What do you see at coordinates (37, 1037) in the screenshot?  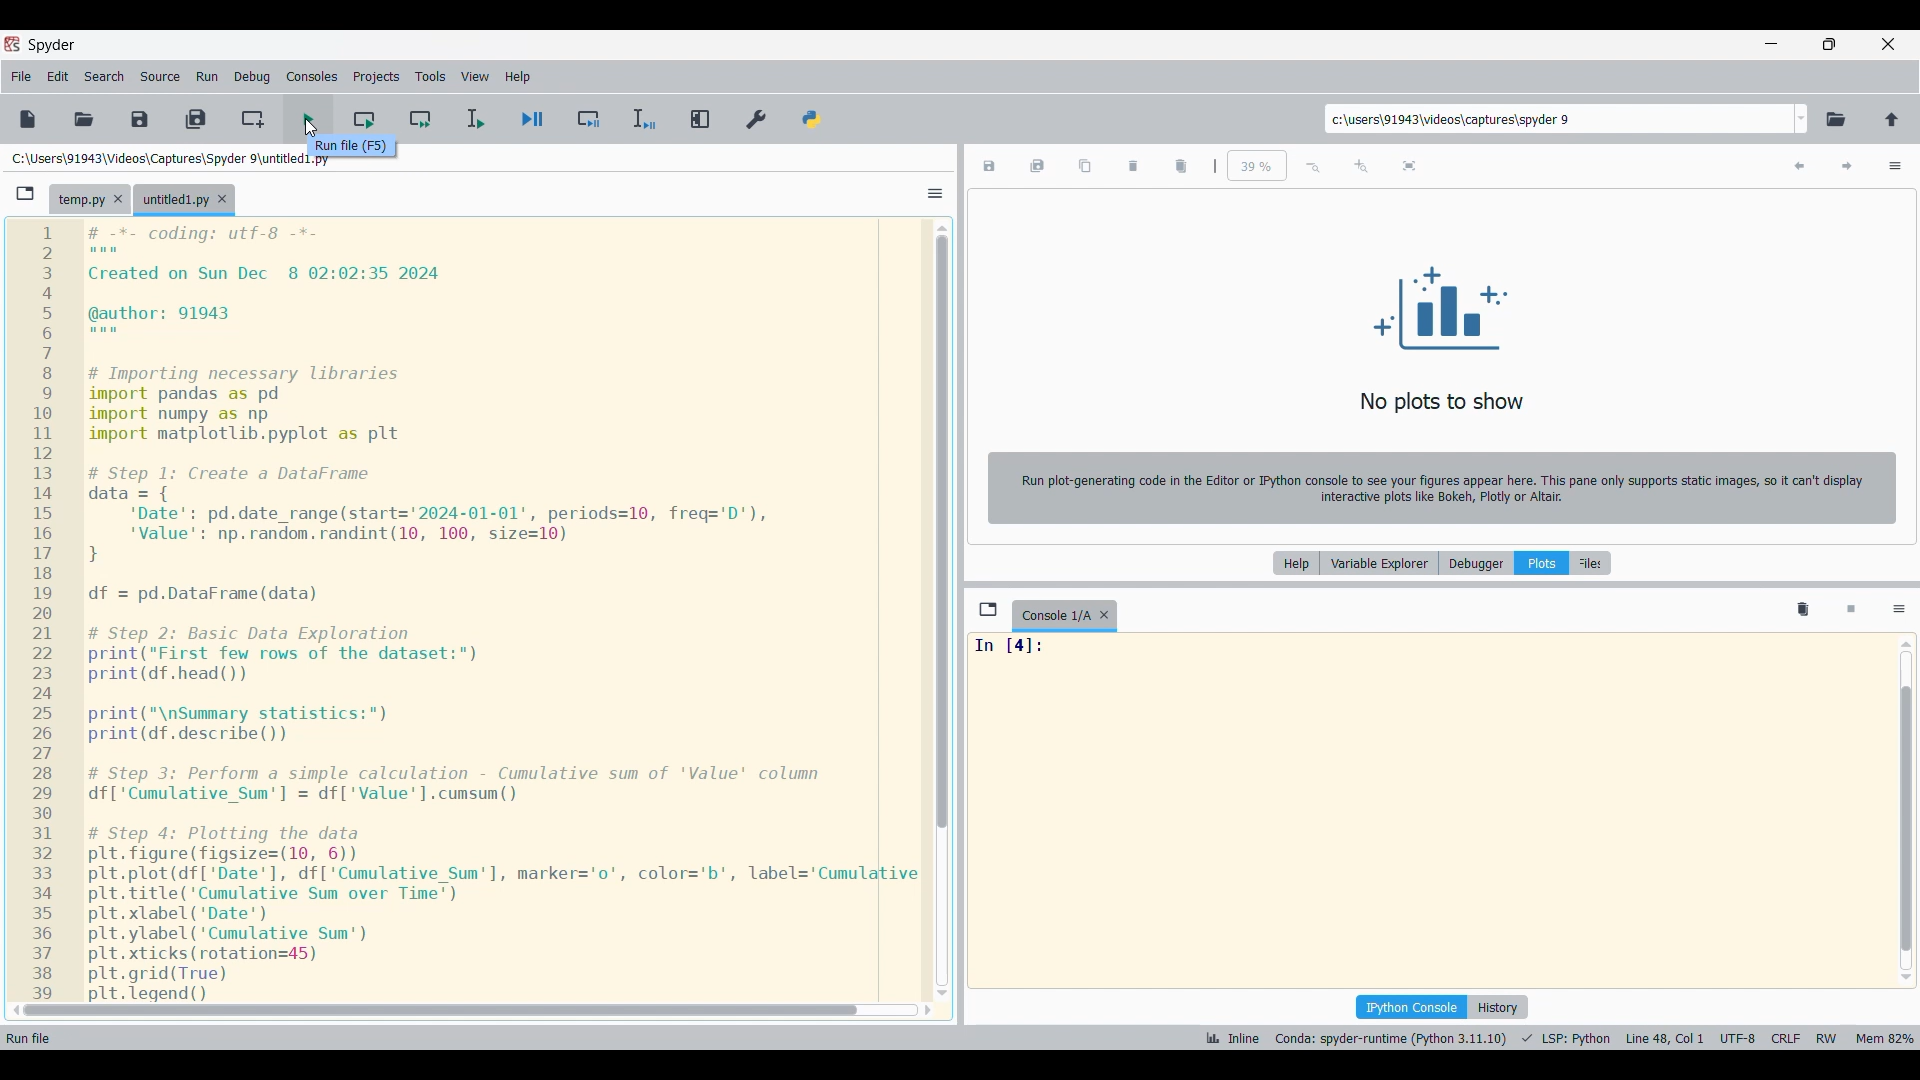 I see `Description of current selection` at bounding box center [37, 1037].